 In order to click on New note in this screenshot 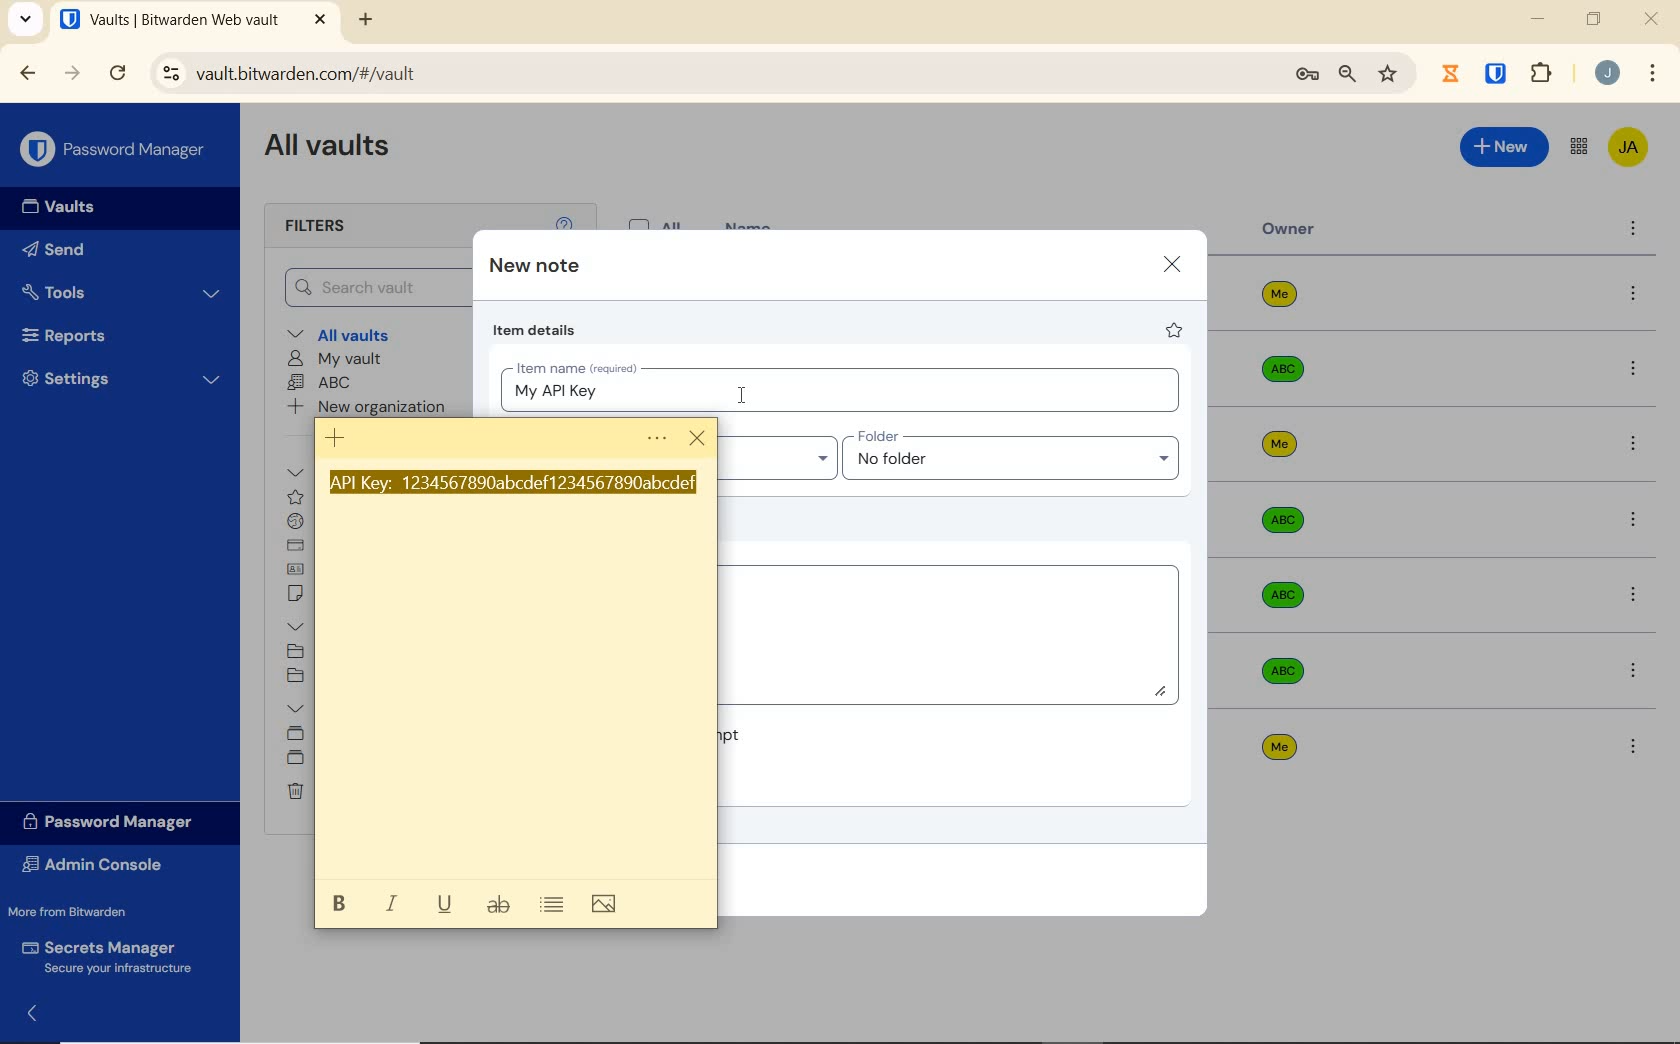, I will do `click(333, 436)`.